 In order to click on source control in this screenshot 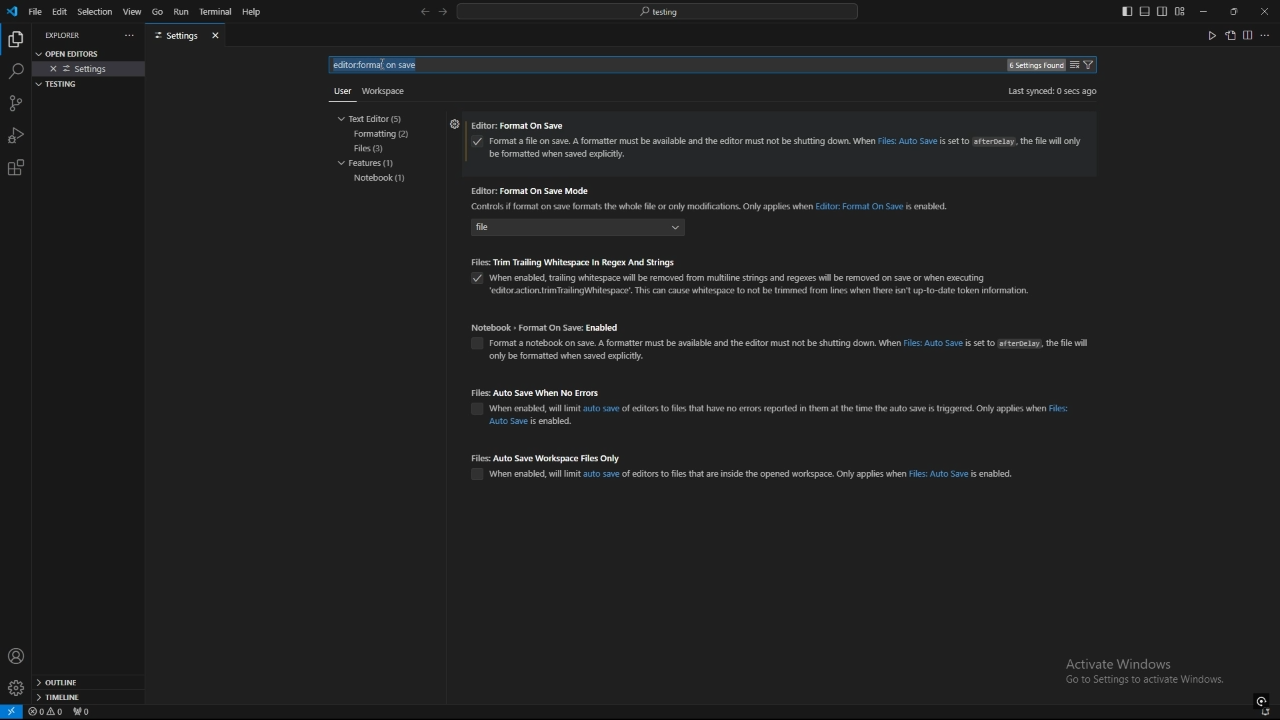, I will do `click(15, 103)`.